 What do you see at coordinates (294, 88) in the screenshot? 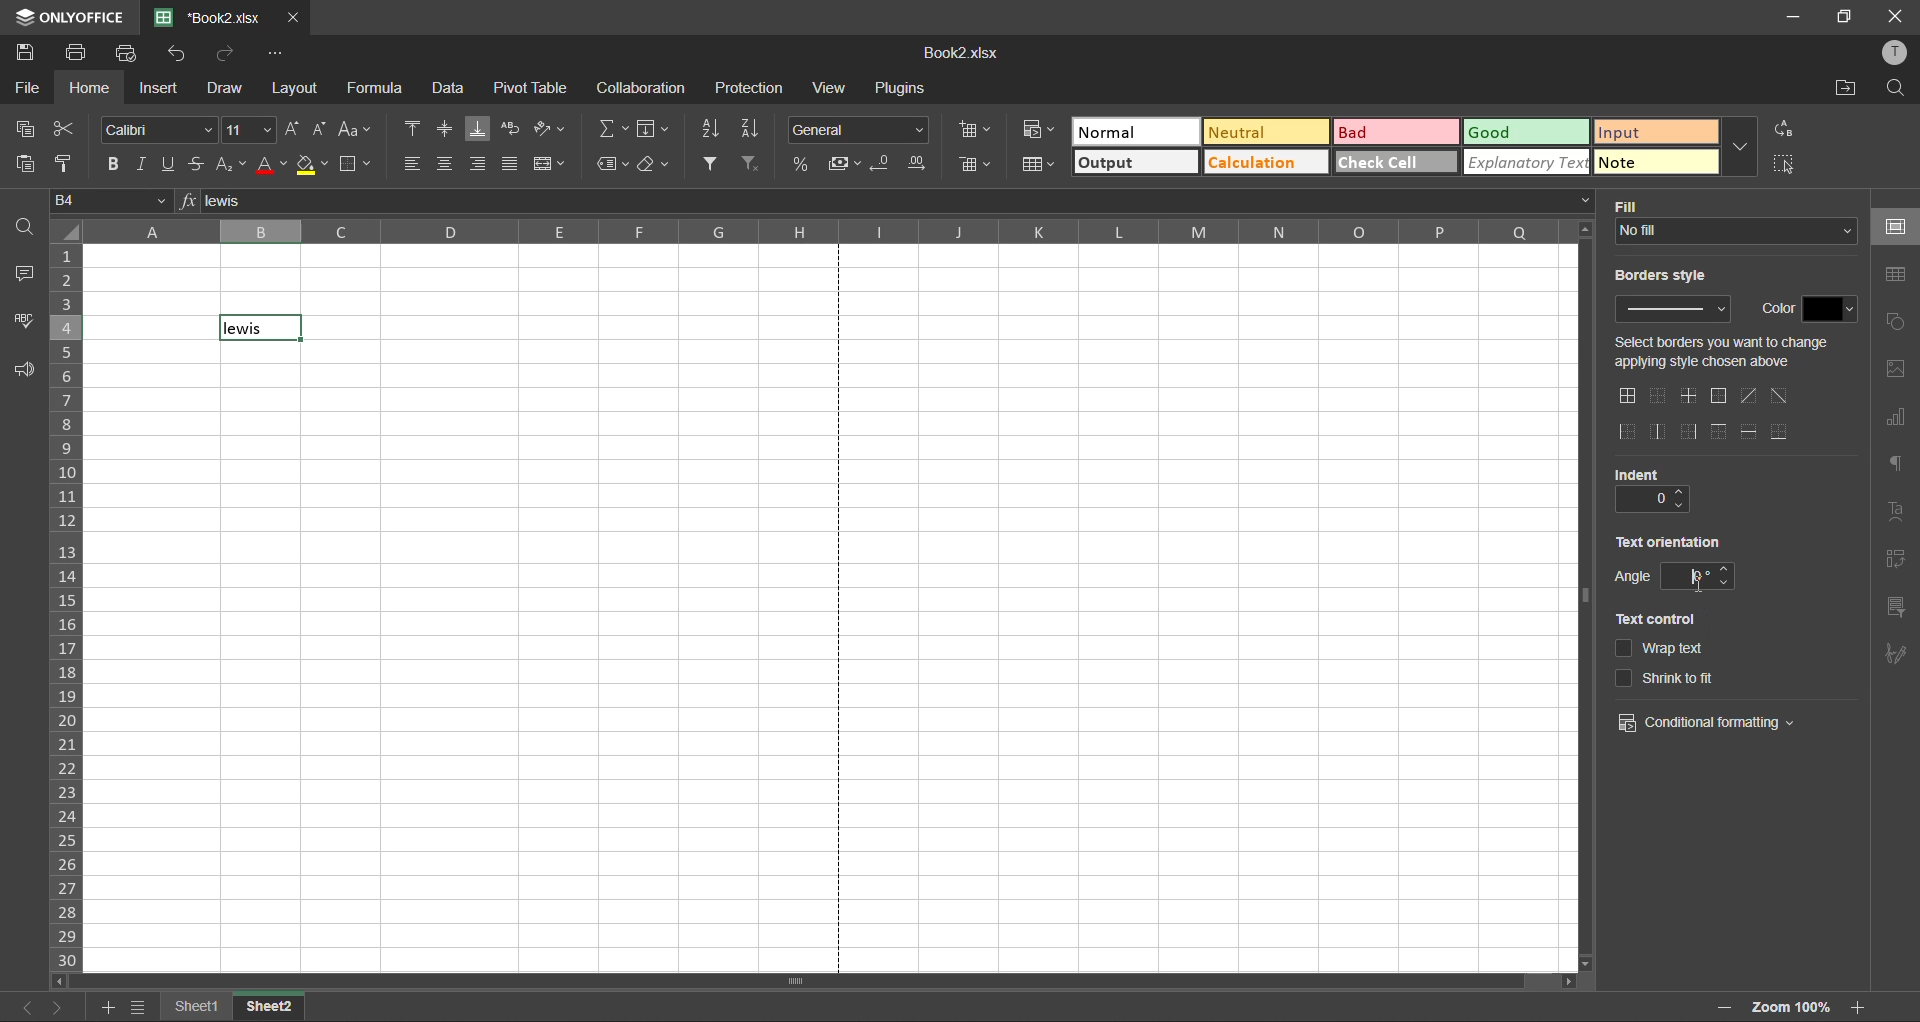
I see `layout` at bounding box center [294, 88].